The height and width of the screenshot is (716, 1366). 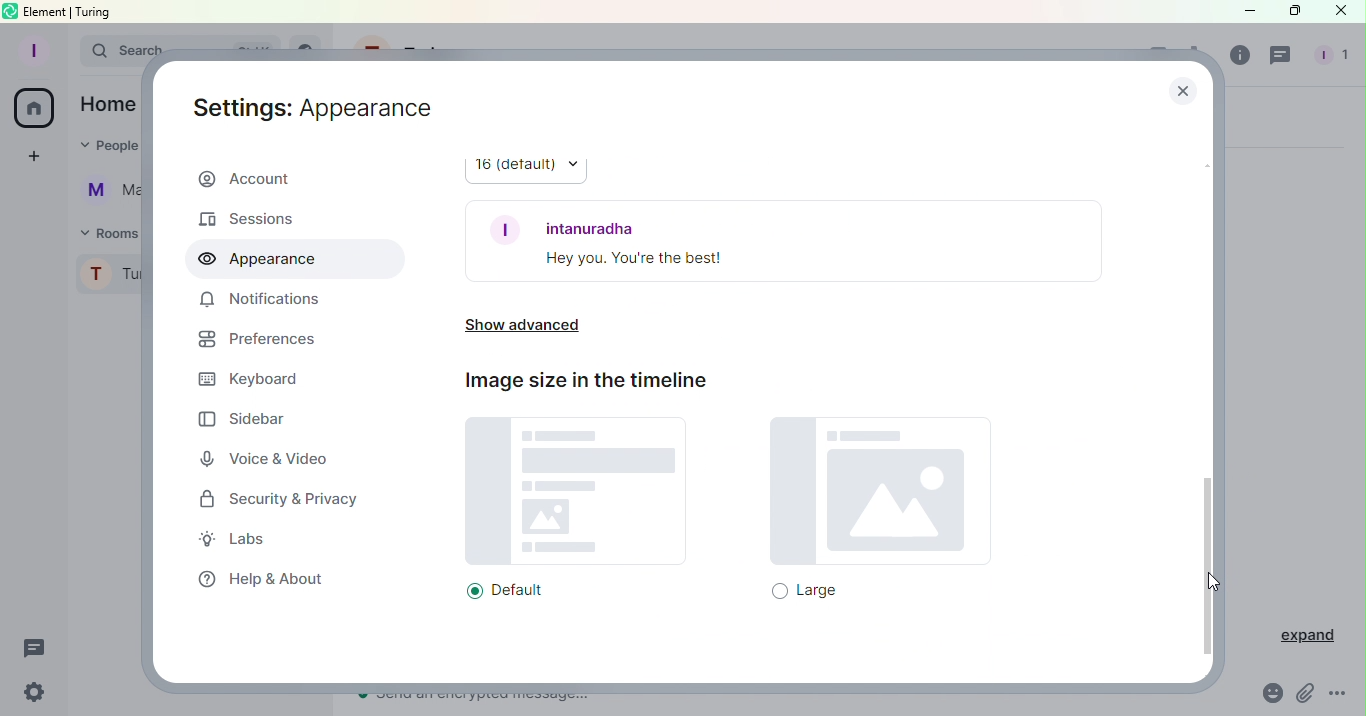 I want to click on Close, so click(x=1176, y=89).